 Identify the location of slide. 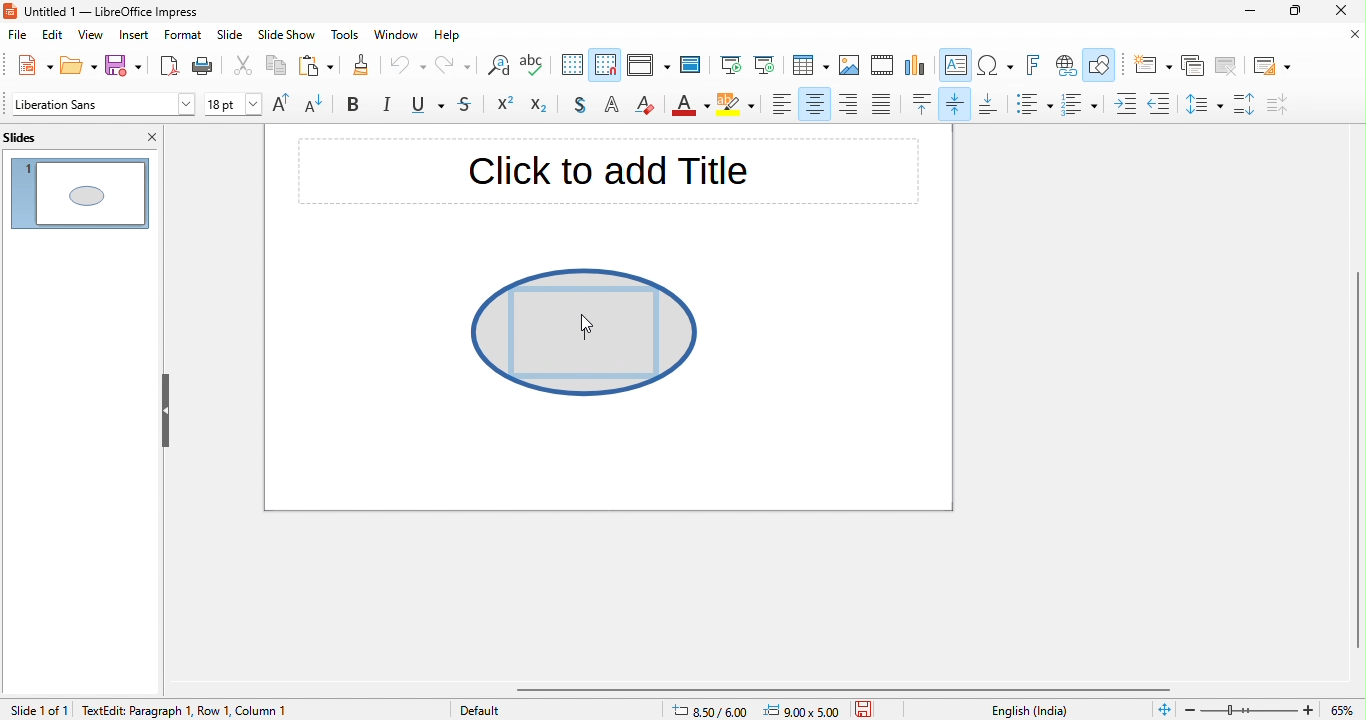
(230, 37).